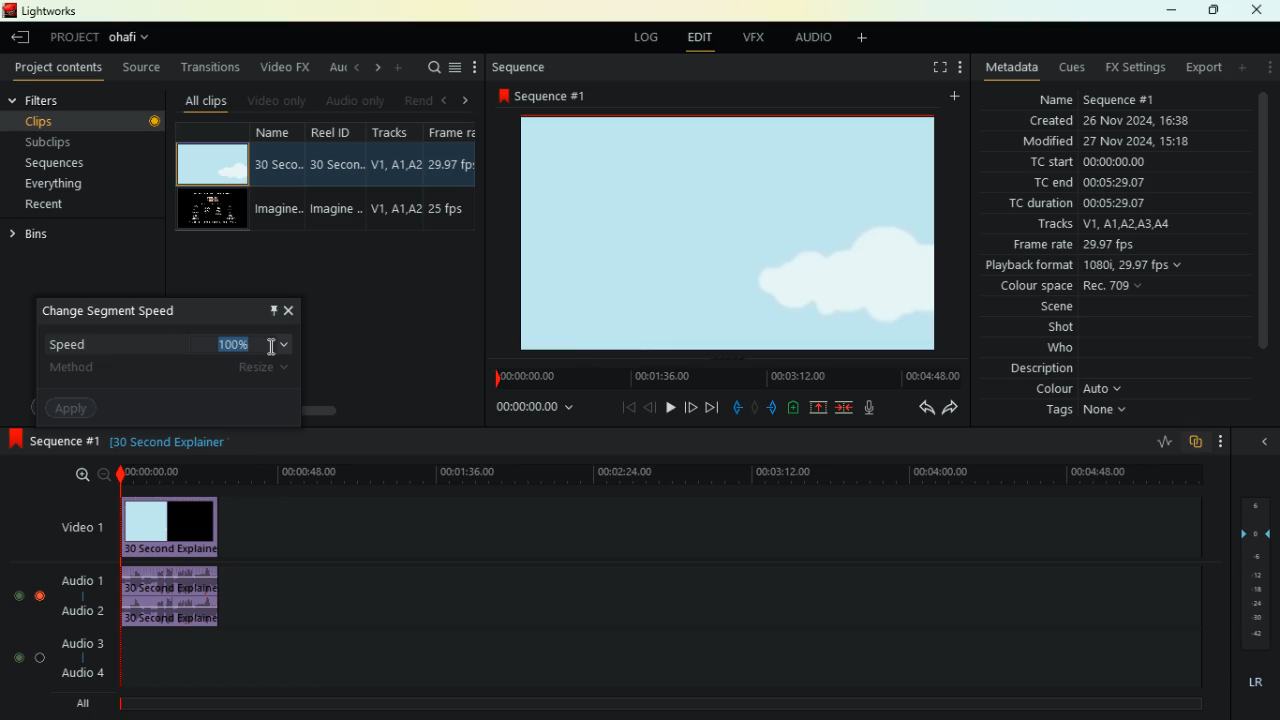  What do you see at coordinates (78, 577) in the screenshot?
I see `audio1` at bounding box center [78, 577].